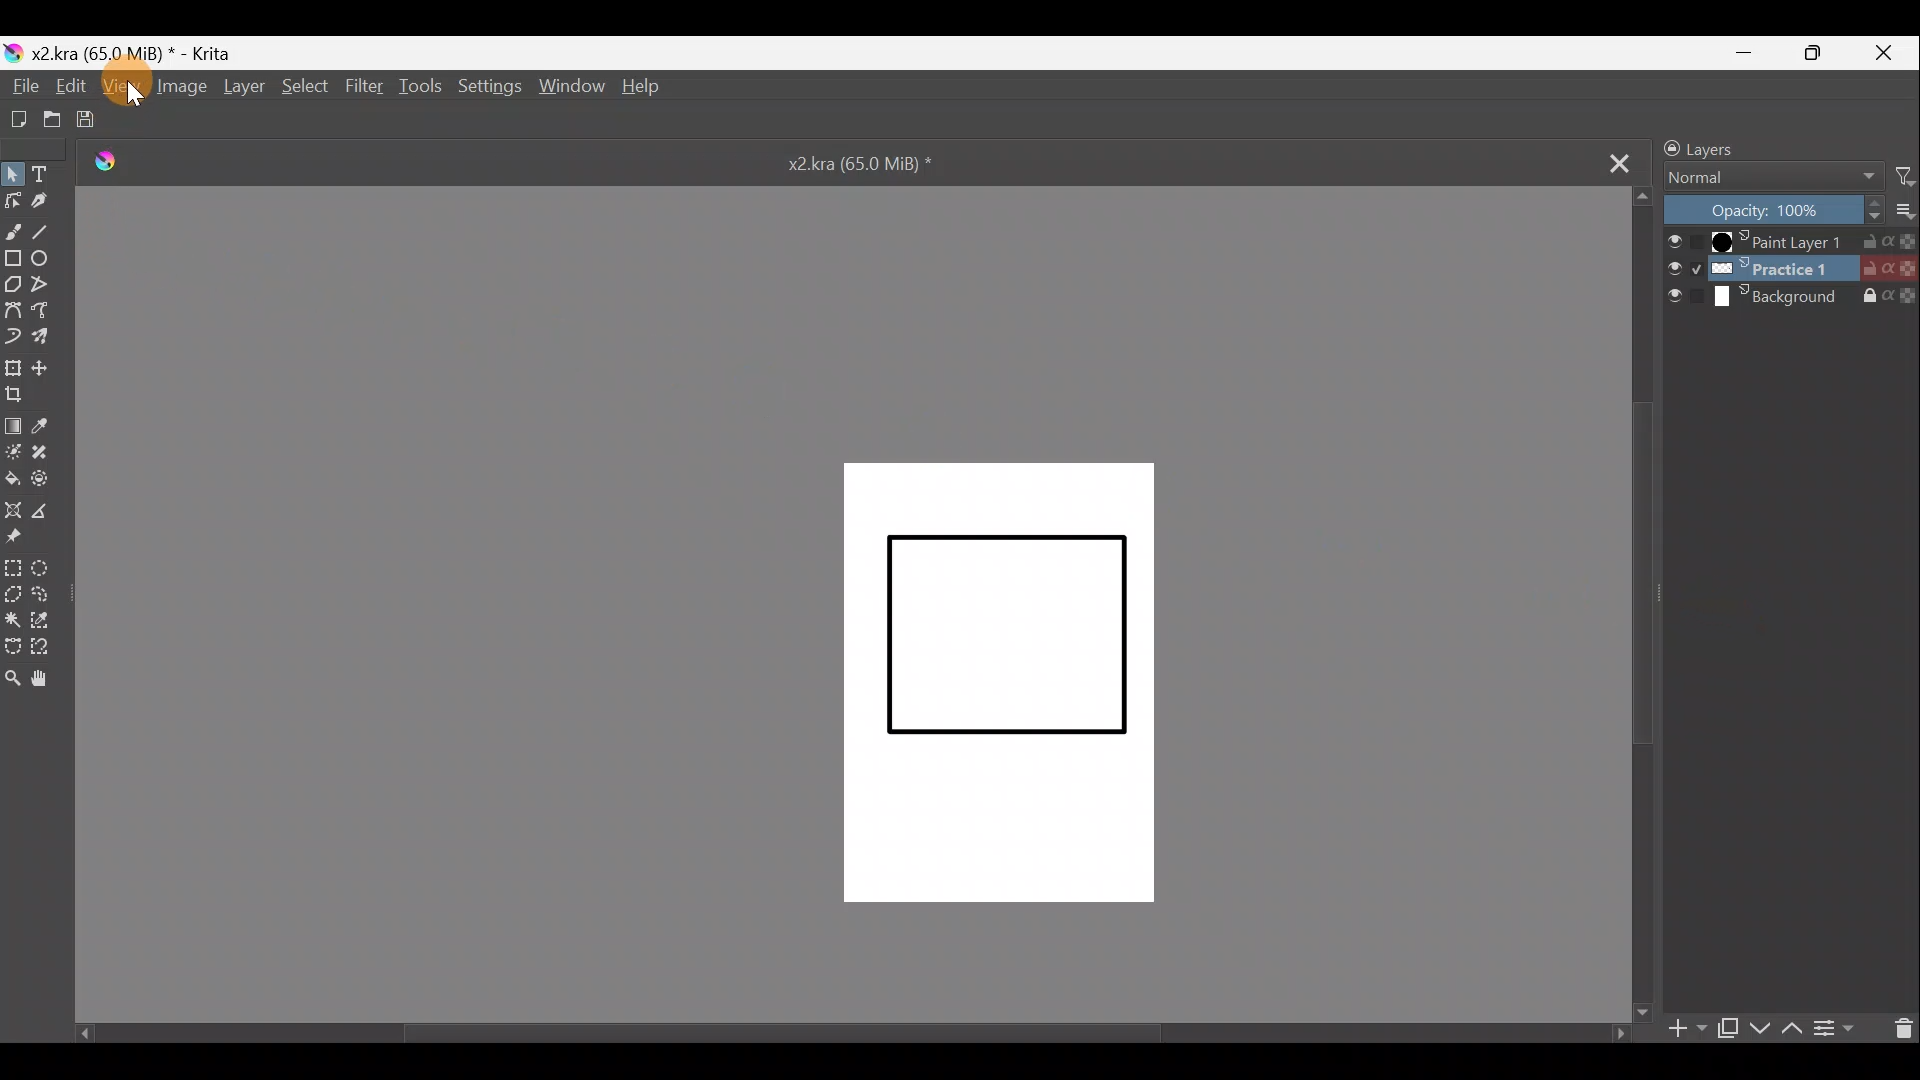 The width and height of the screenshot is (1920, 1080). Describe the element at coordinates (47, 680) in the screenshot. I see `Pan tool` at that location.